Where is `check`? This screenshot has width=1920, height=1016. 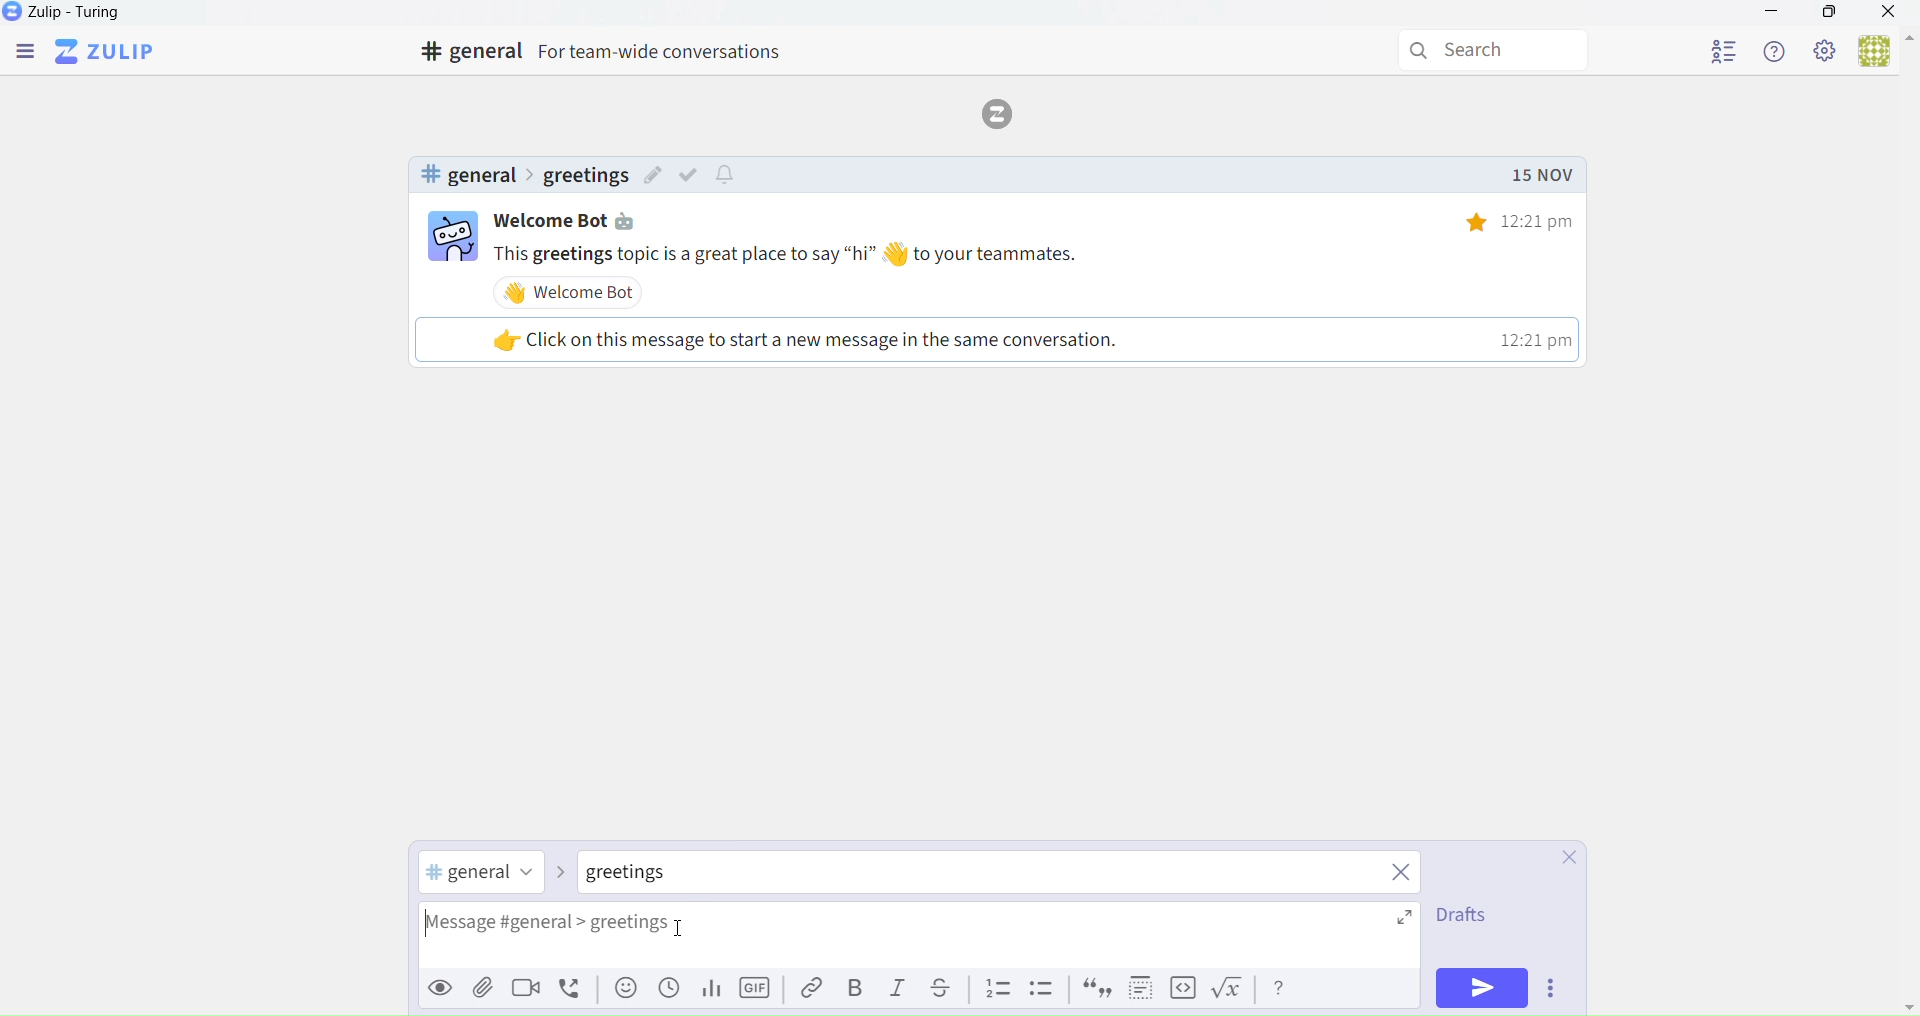 check is located at coordinates (693, 174).